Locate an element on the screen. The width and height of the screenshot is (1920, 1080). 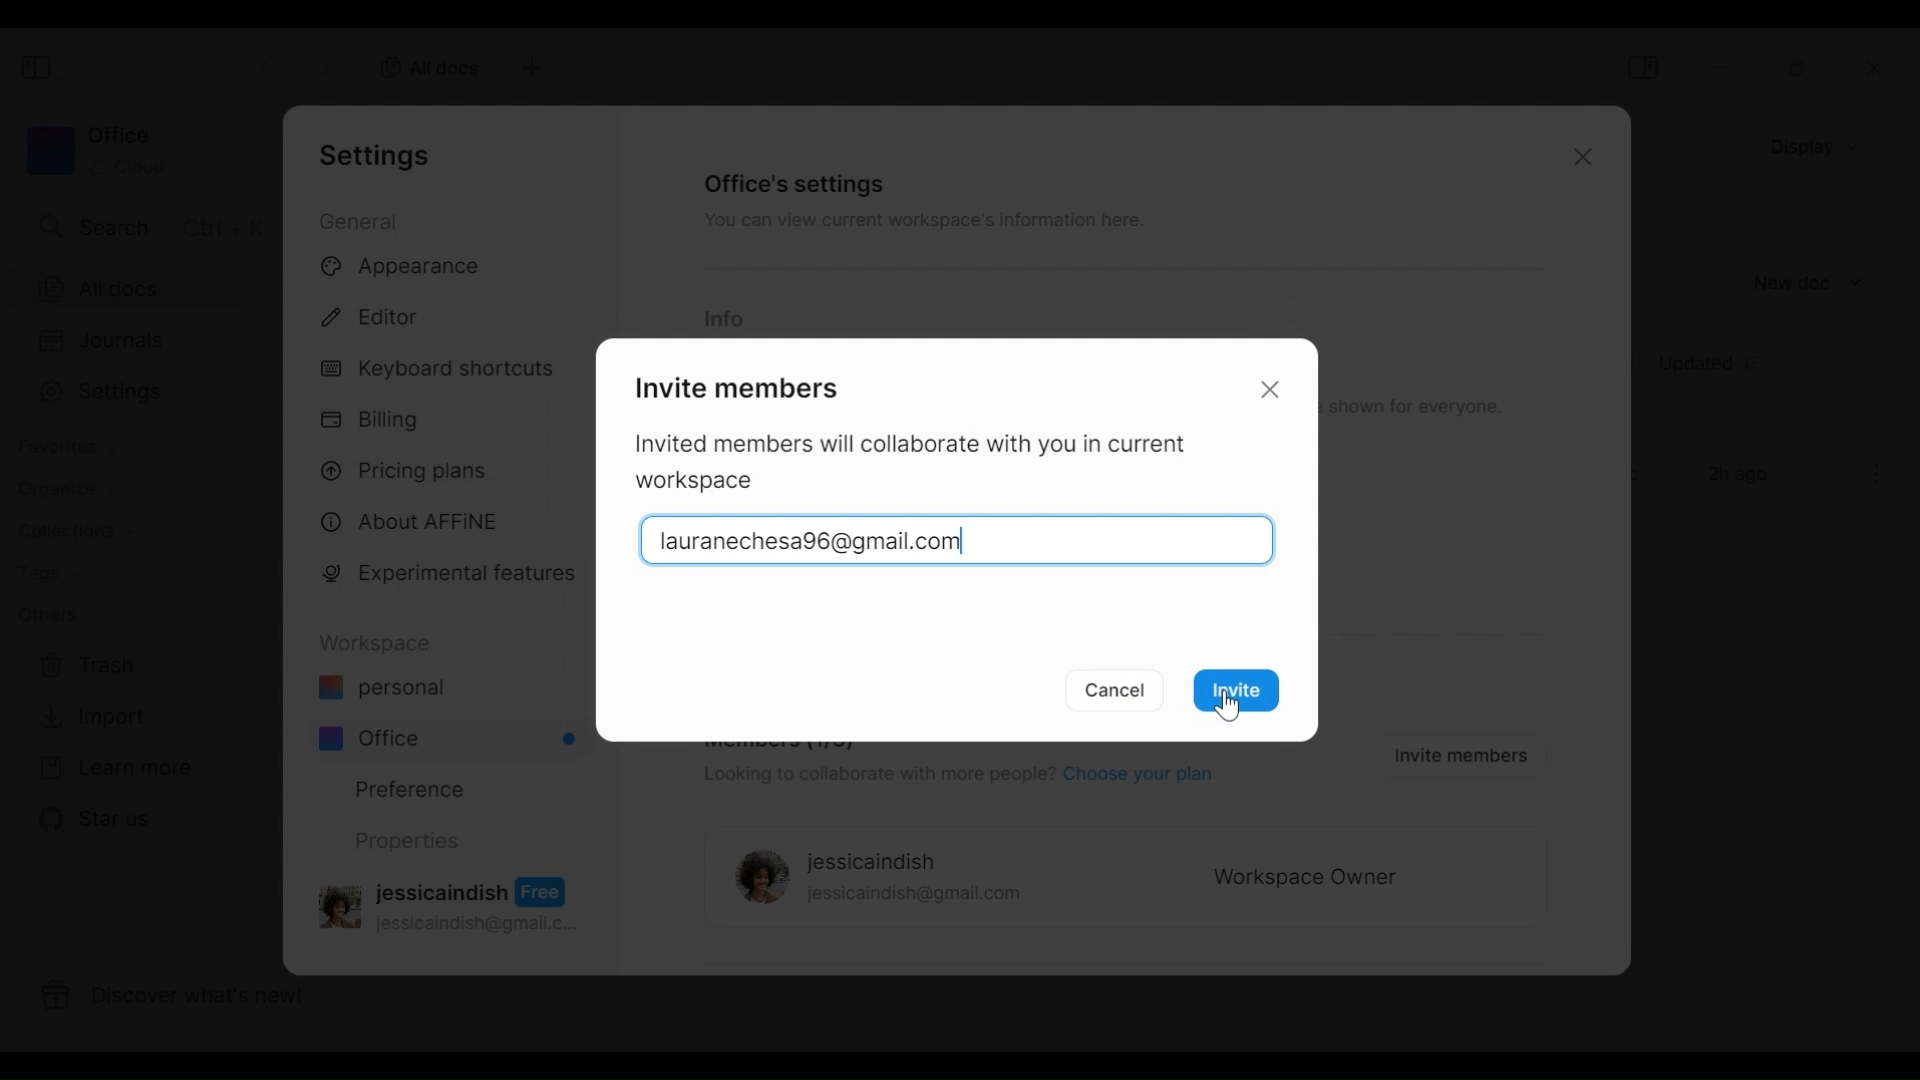
Editor is located at coordinates (379, 314).